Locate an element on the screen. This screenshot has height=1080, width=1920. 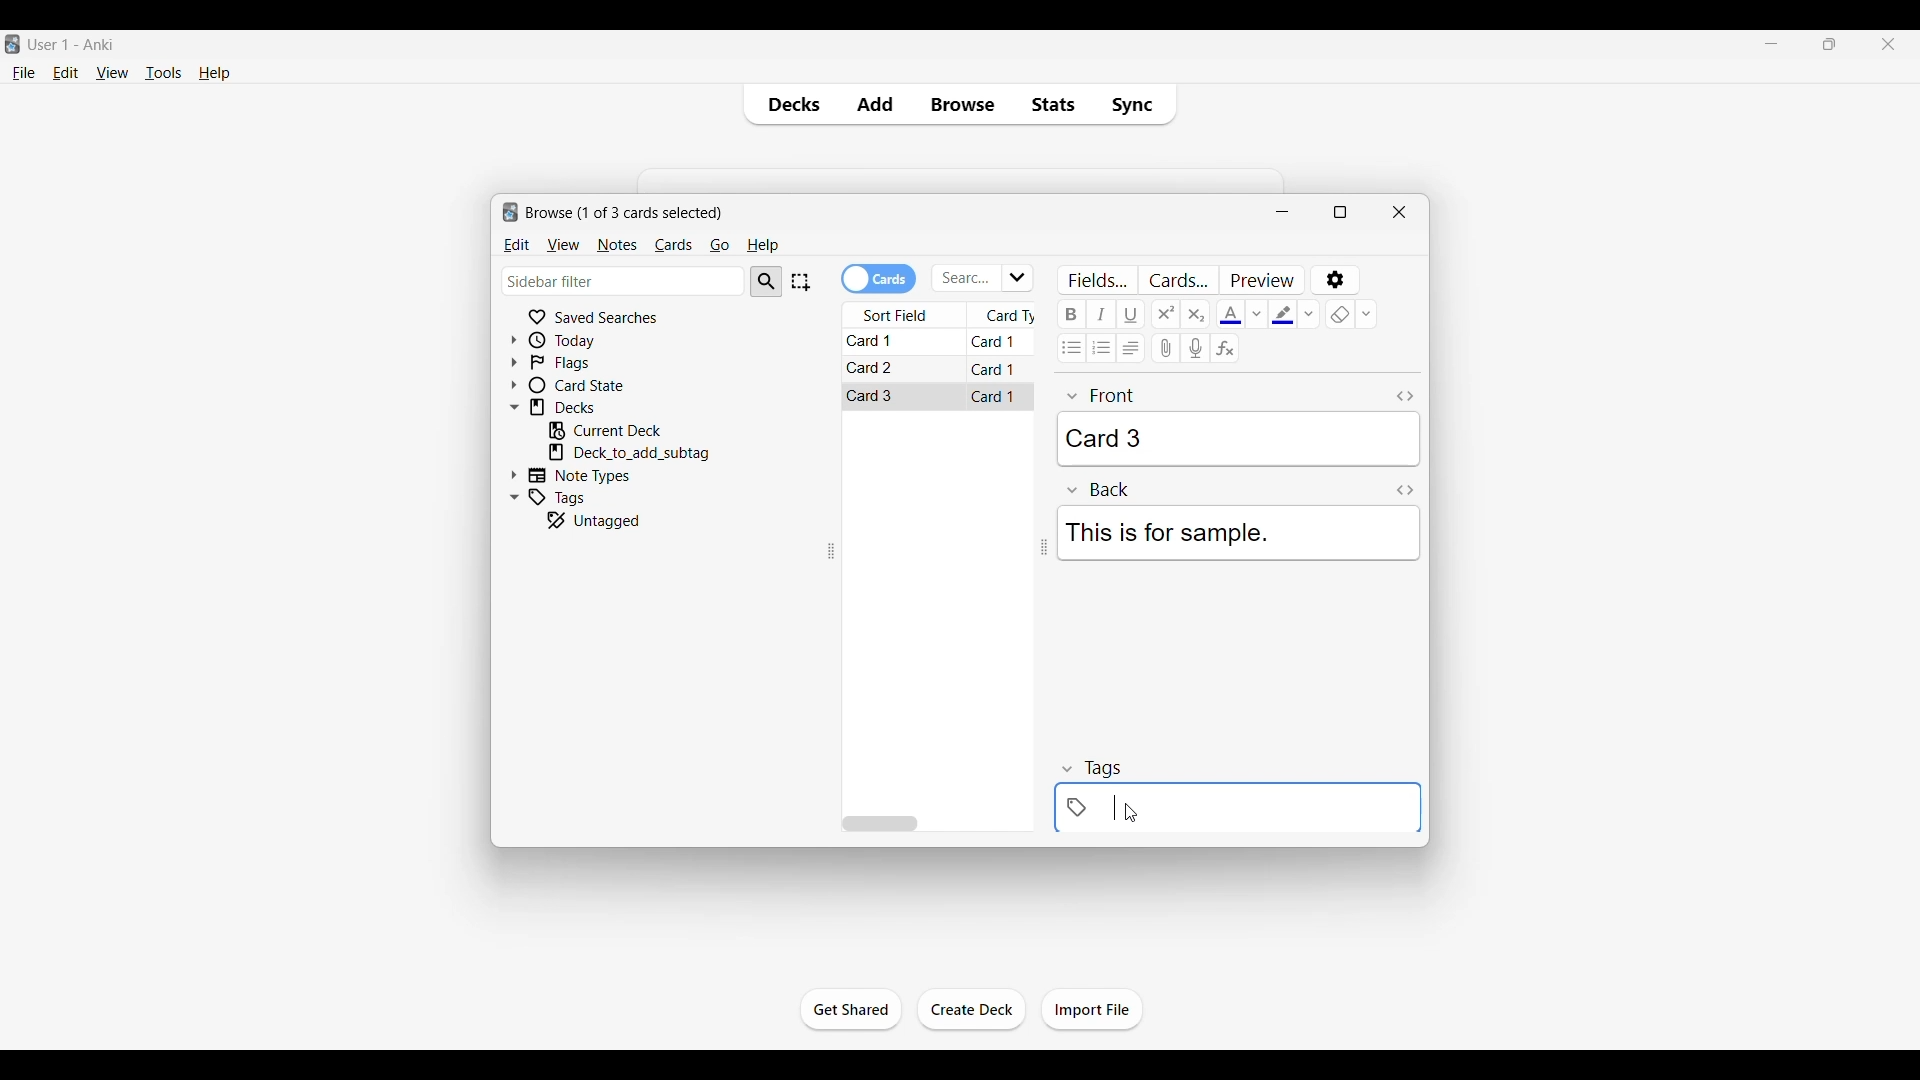
Superscript is located at coordinates (1165, 314).